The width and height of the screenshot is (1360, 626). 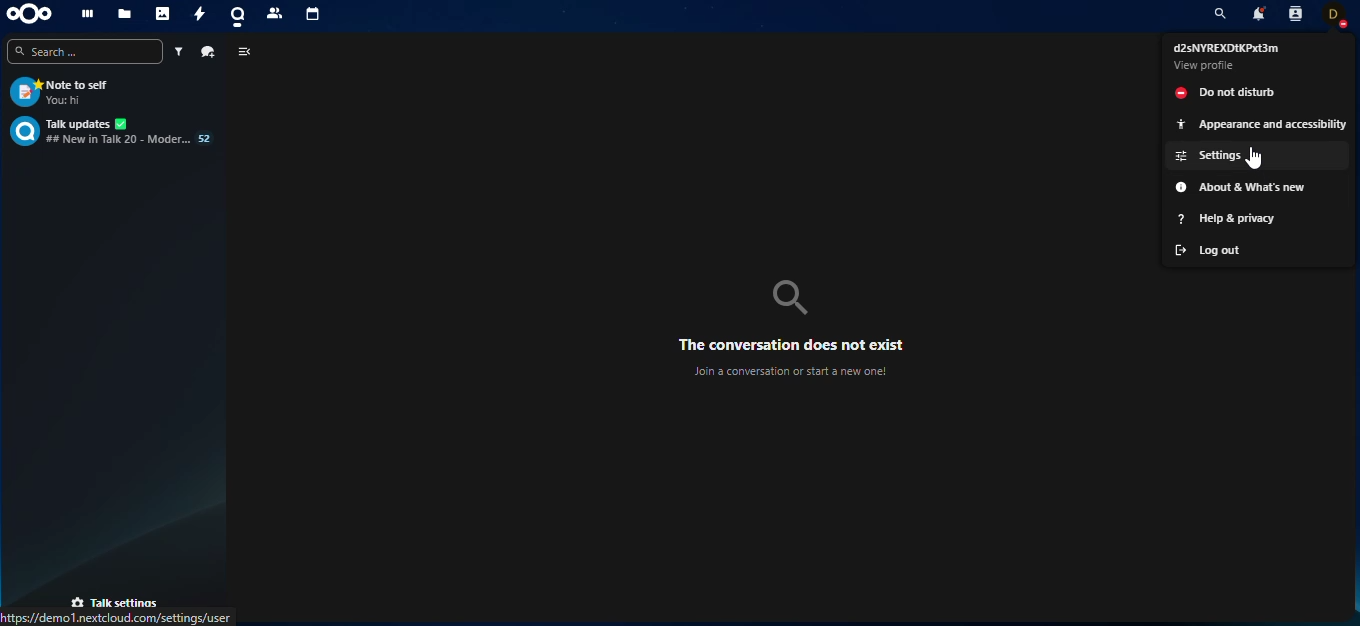 I want to click on talk, so click(x=235, y=16).